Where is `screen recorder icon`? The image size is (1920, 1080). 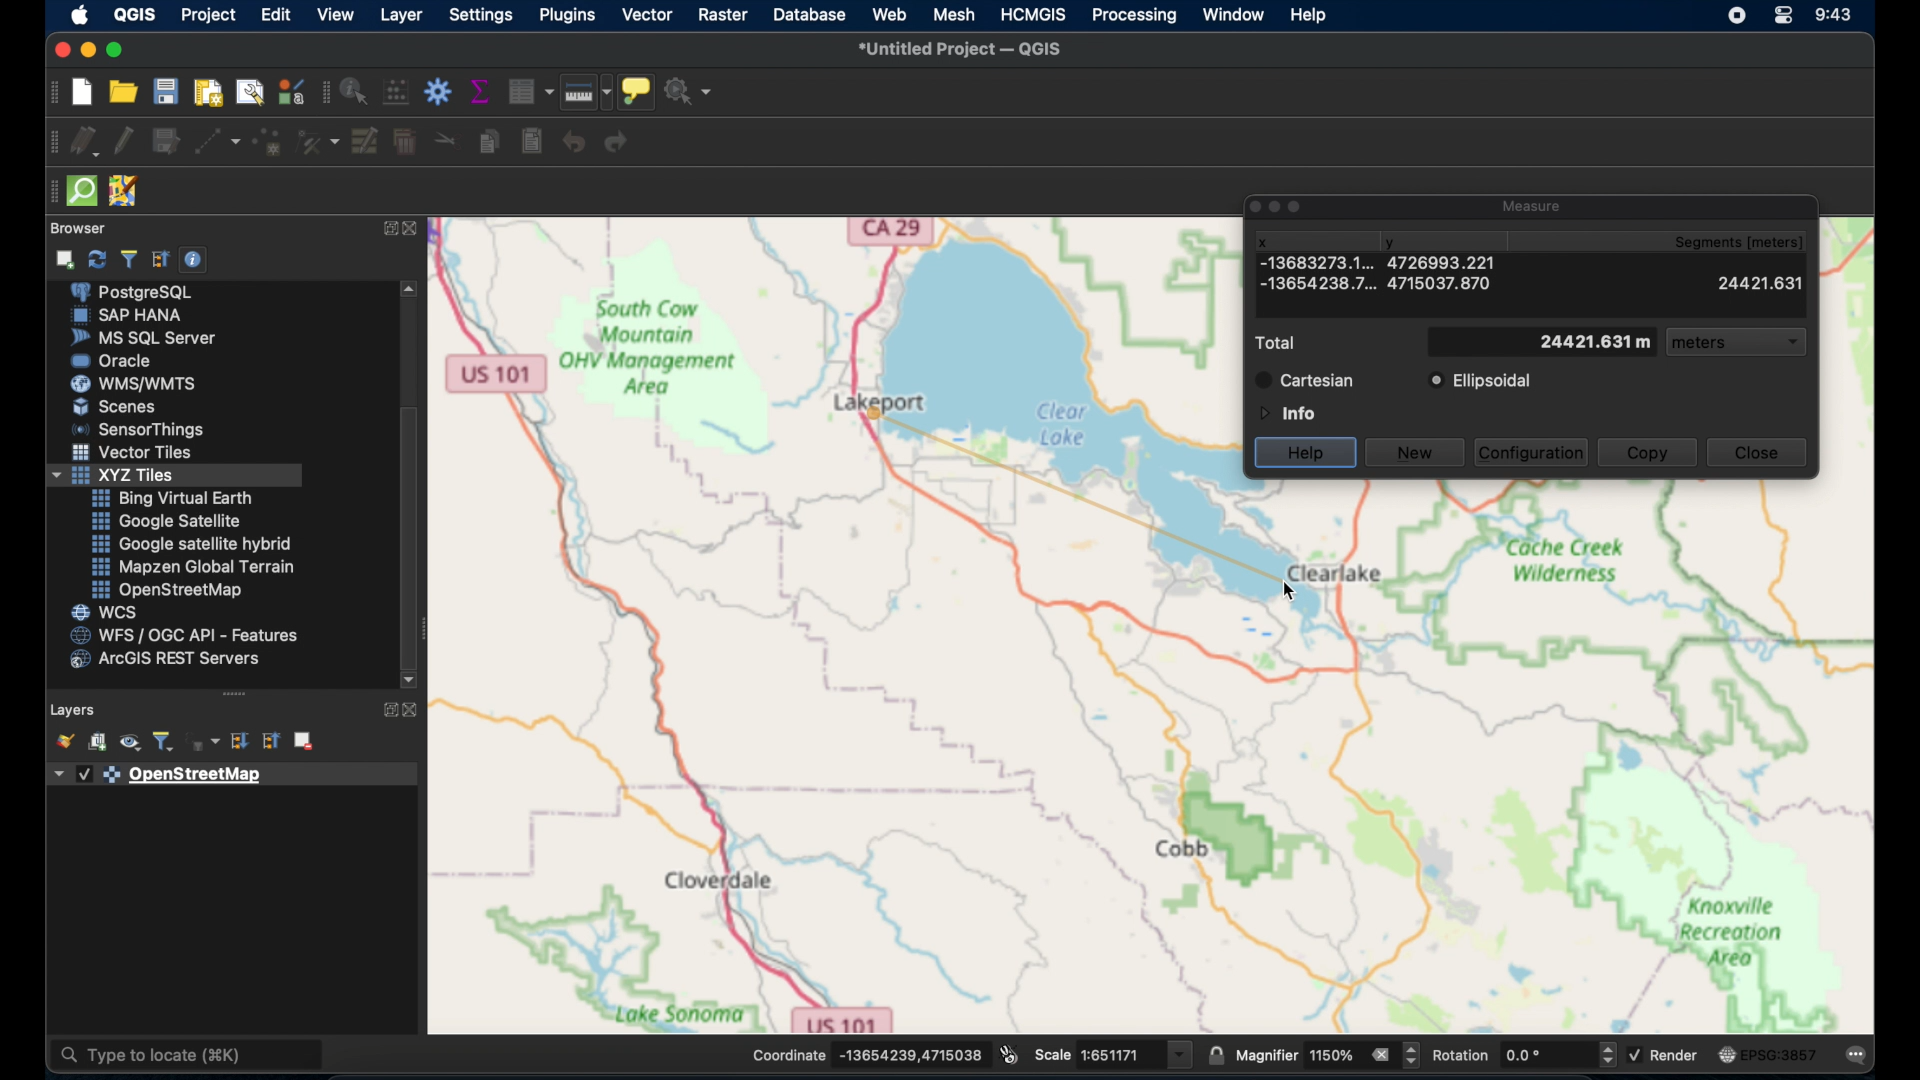 screen recorder icon is located at coordinates (1736, 16).